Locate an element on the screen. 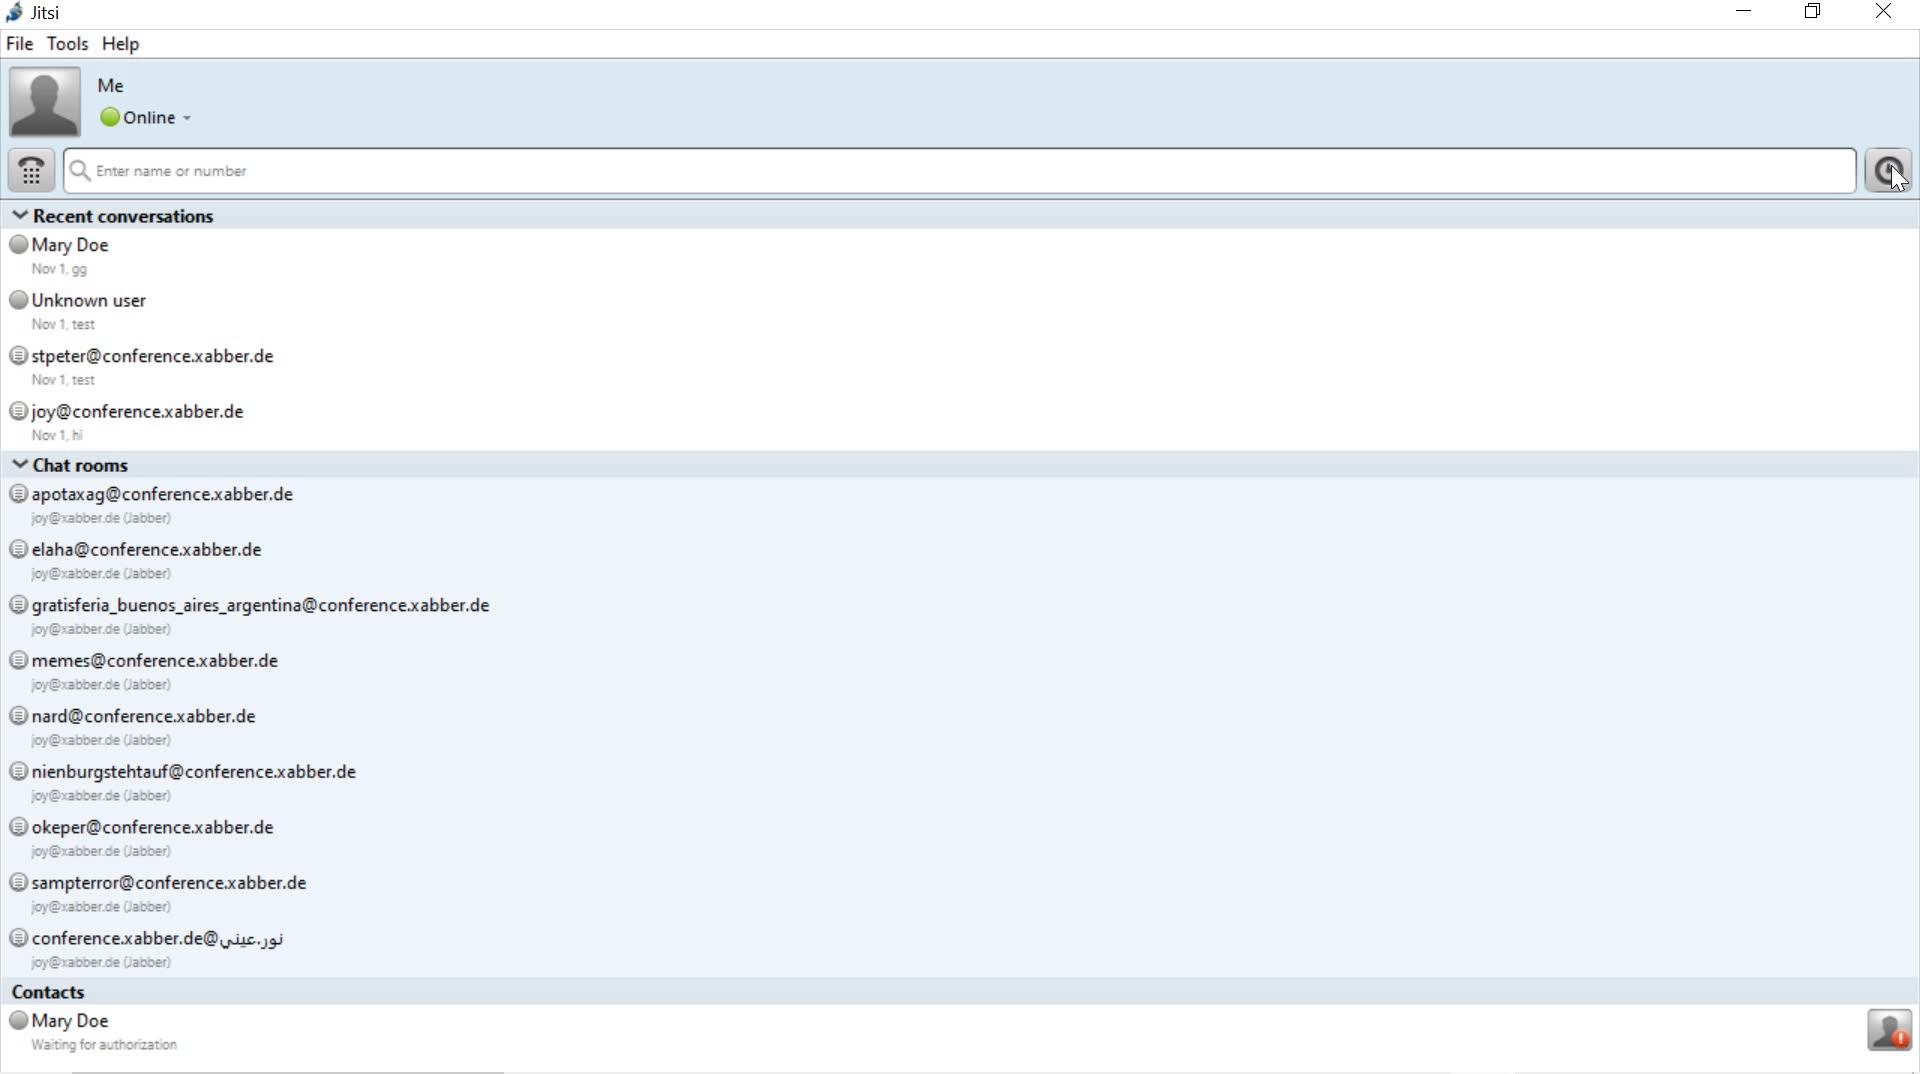  file is located at coordinates (22, 44).